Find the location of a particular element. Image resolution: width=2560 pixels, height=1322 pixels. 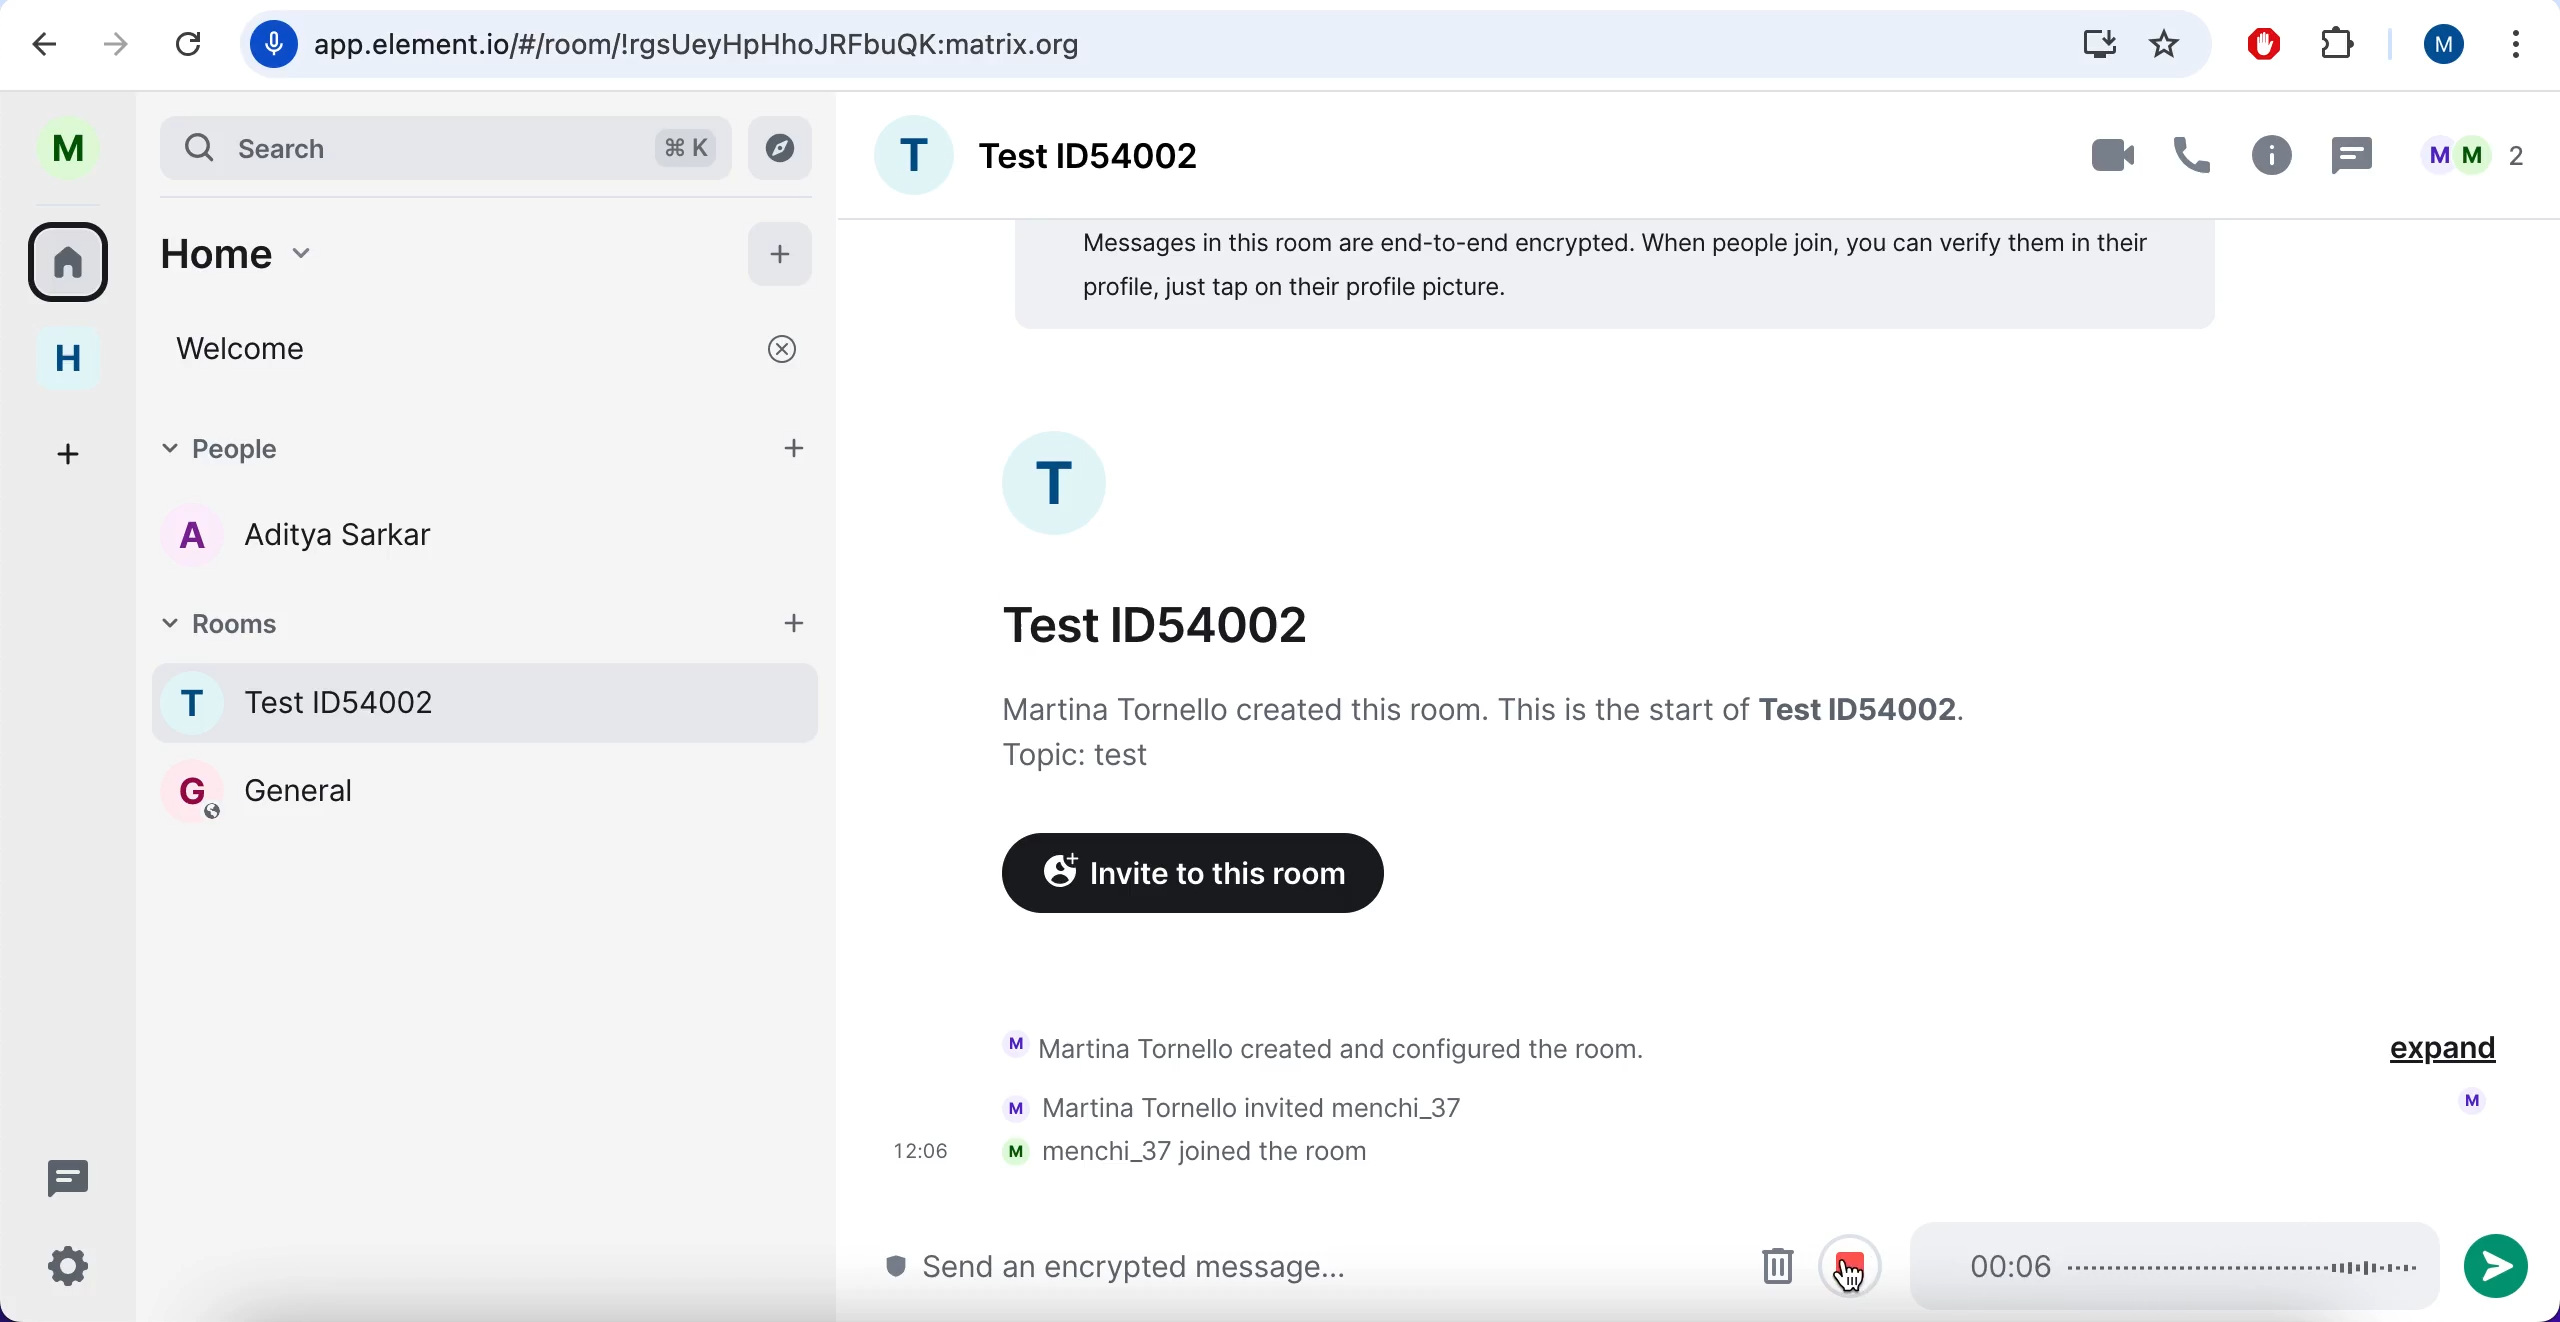

people is located at coordinates (488, 447).